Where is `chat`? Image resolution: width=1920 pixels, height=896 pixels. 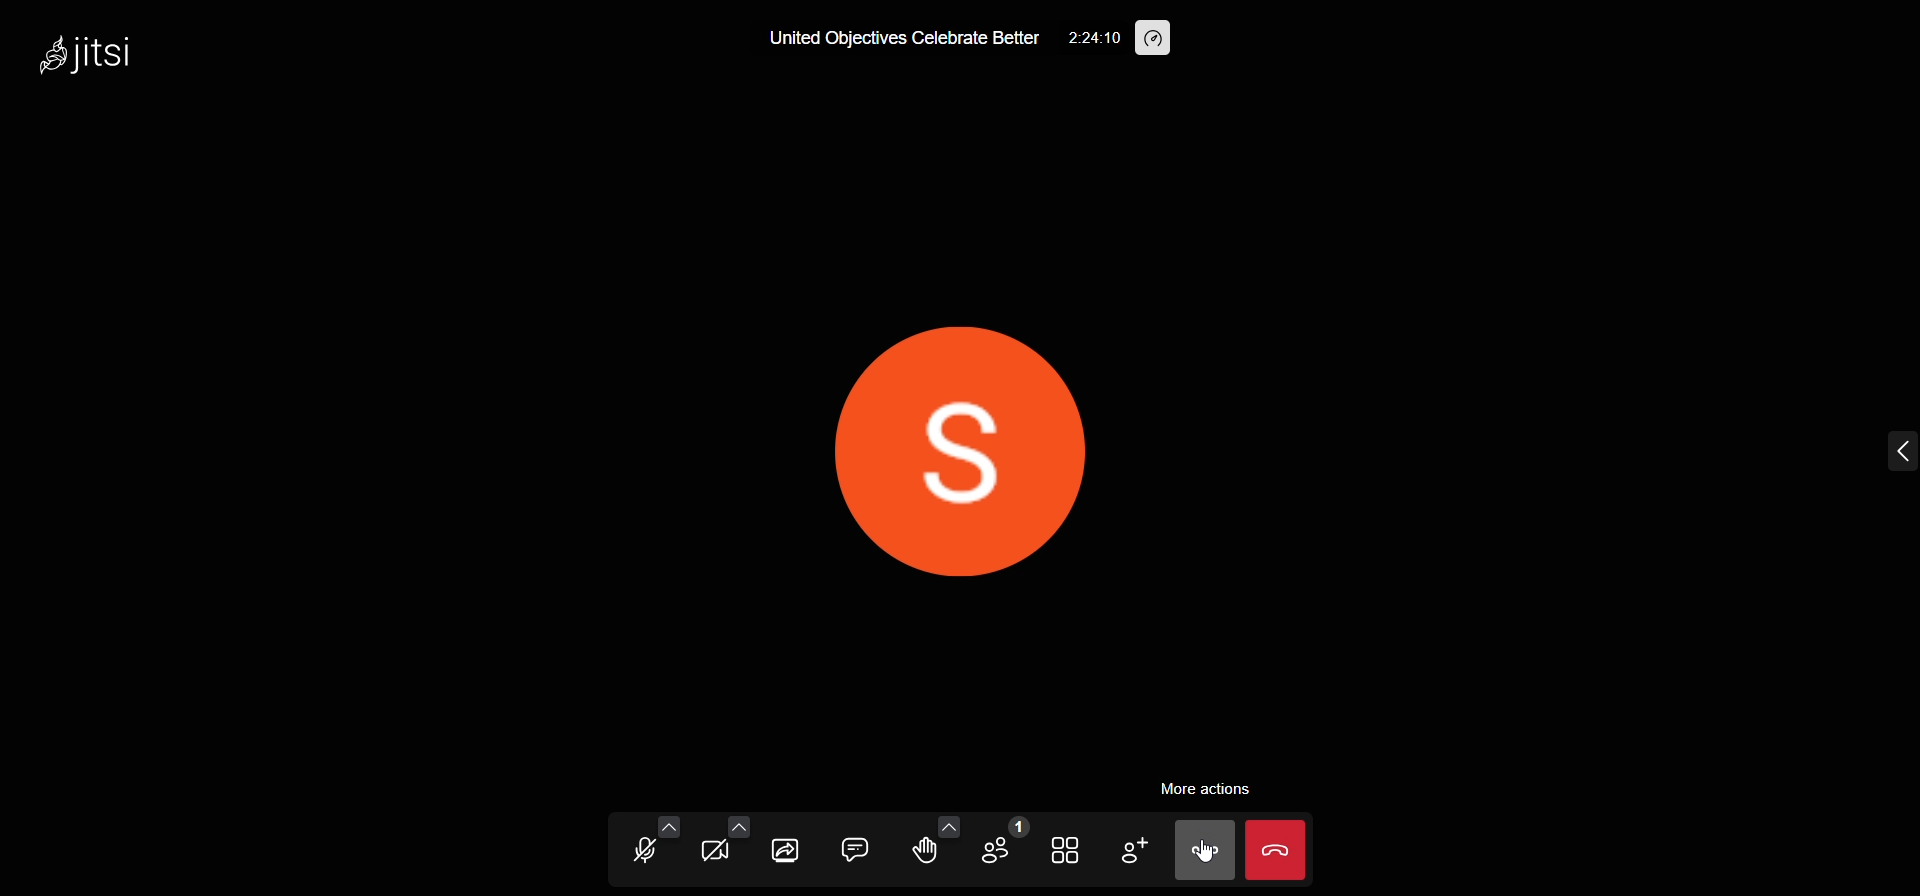 chat is located at coordinates (854, 847).